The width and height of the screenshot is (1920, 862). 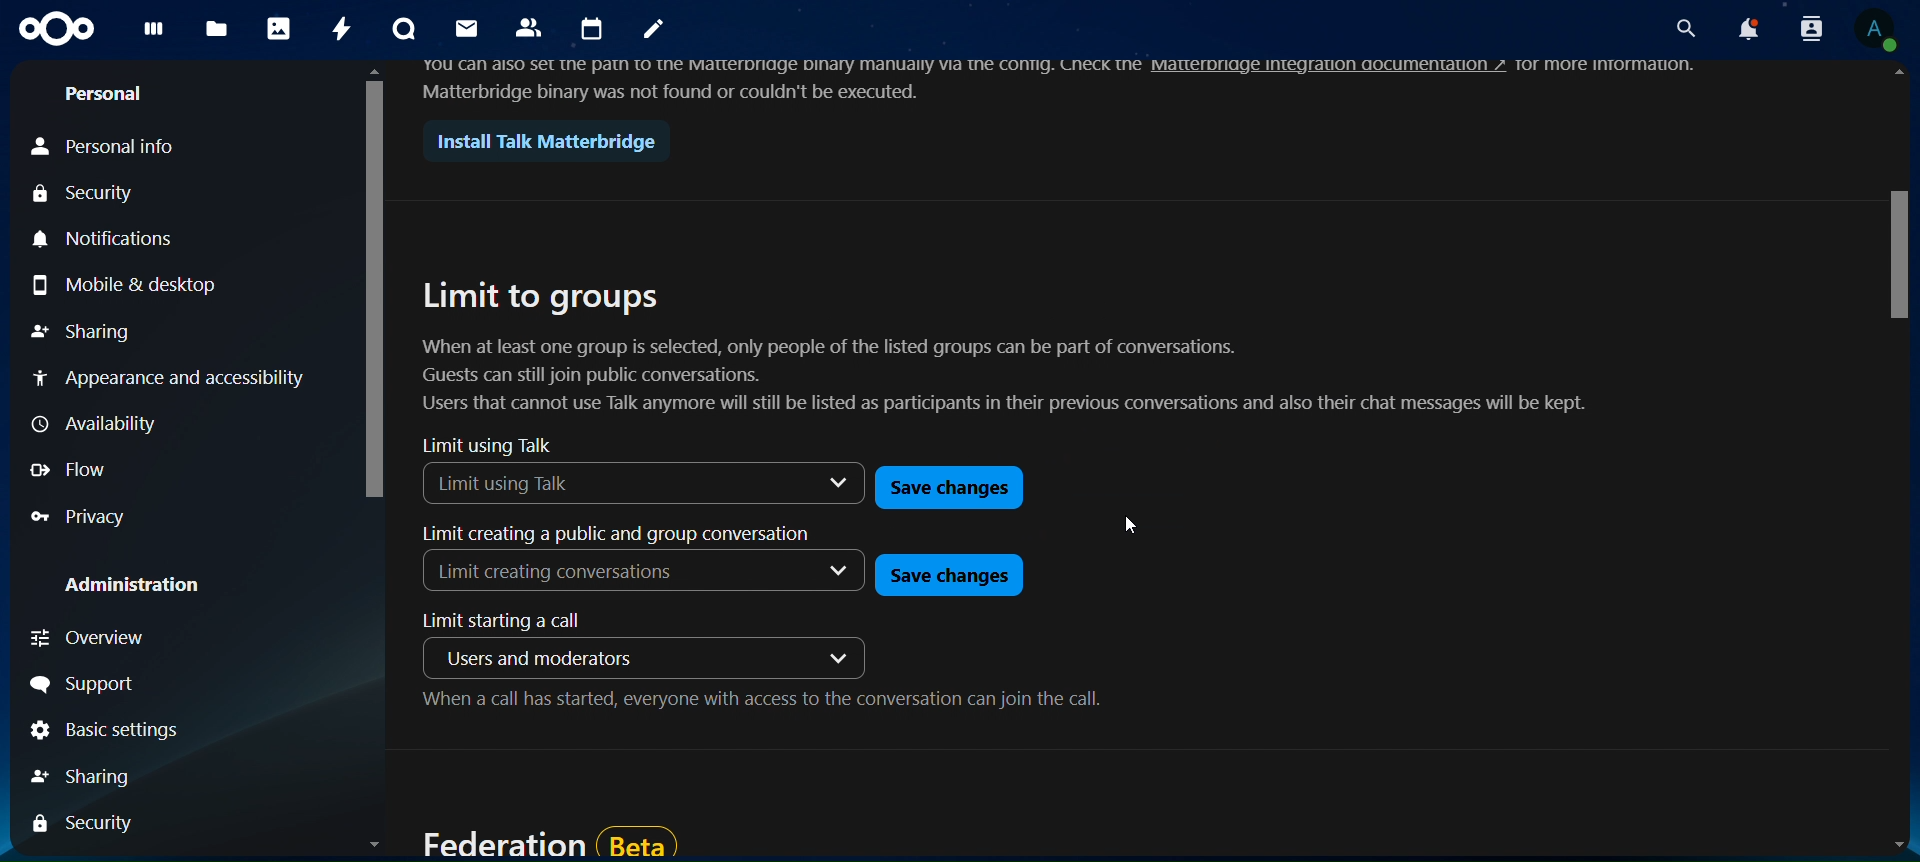 What do you see at coordinates (111, 238) in the screenshot?
I see `notifications` at bounding box center [111, 238].